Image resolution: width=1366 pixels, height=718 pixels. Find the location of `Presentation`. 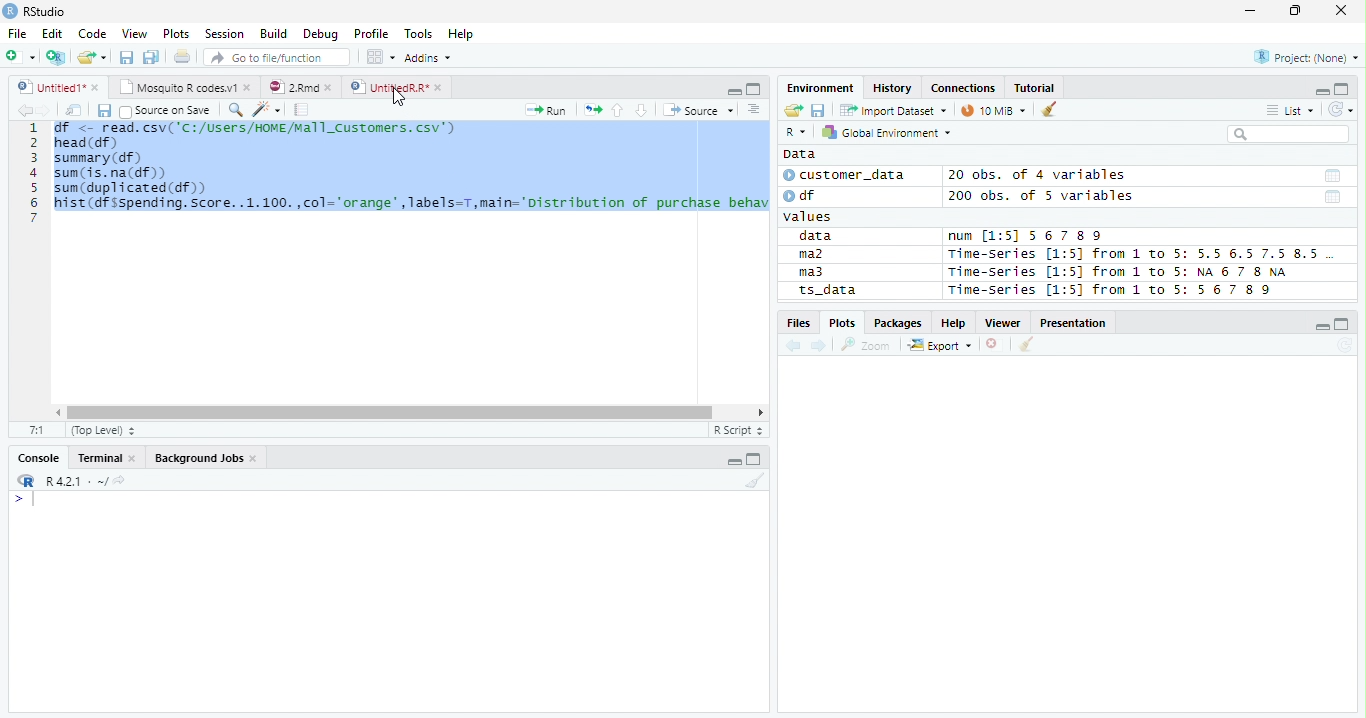

Presentation is located at coordinates (1076, 323).